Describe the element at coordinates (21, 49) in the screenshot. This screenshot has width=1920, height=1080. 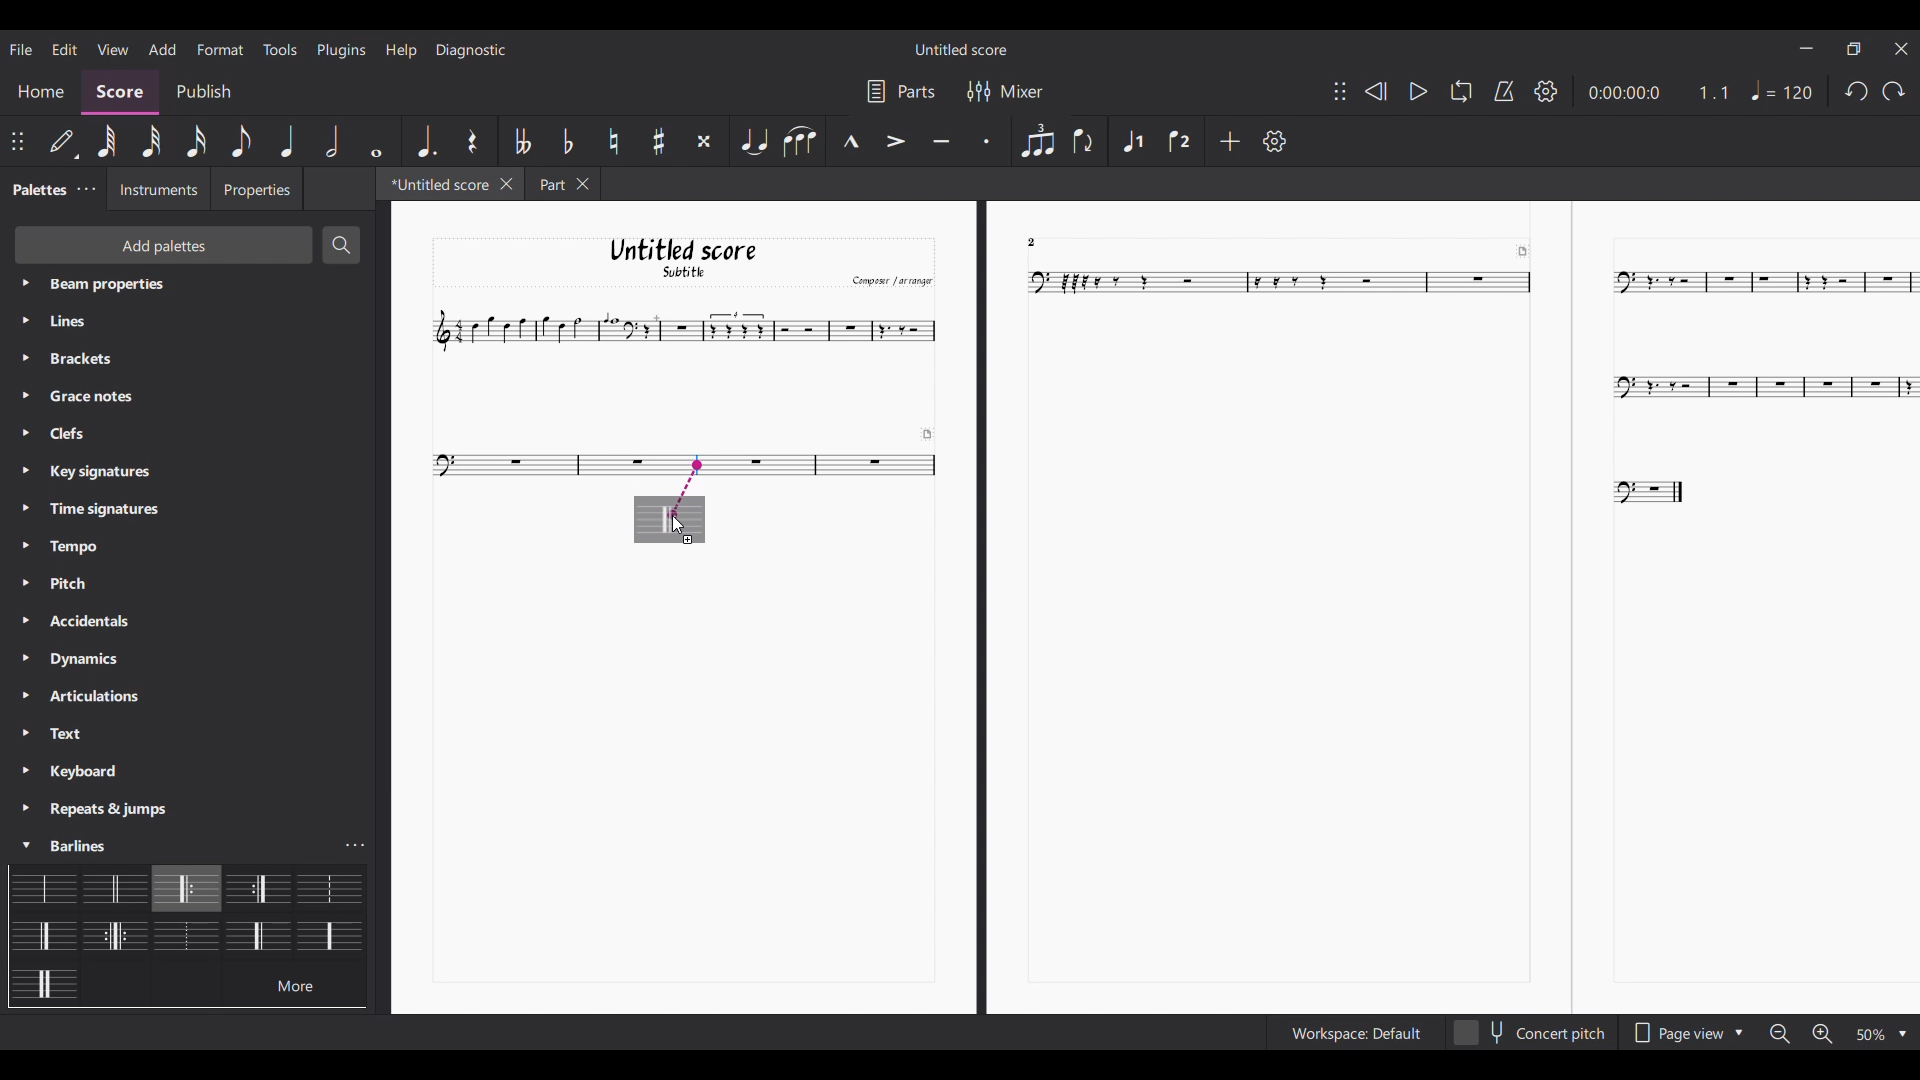
I see `File menu ` at that location.